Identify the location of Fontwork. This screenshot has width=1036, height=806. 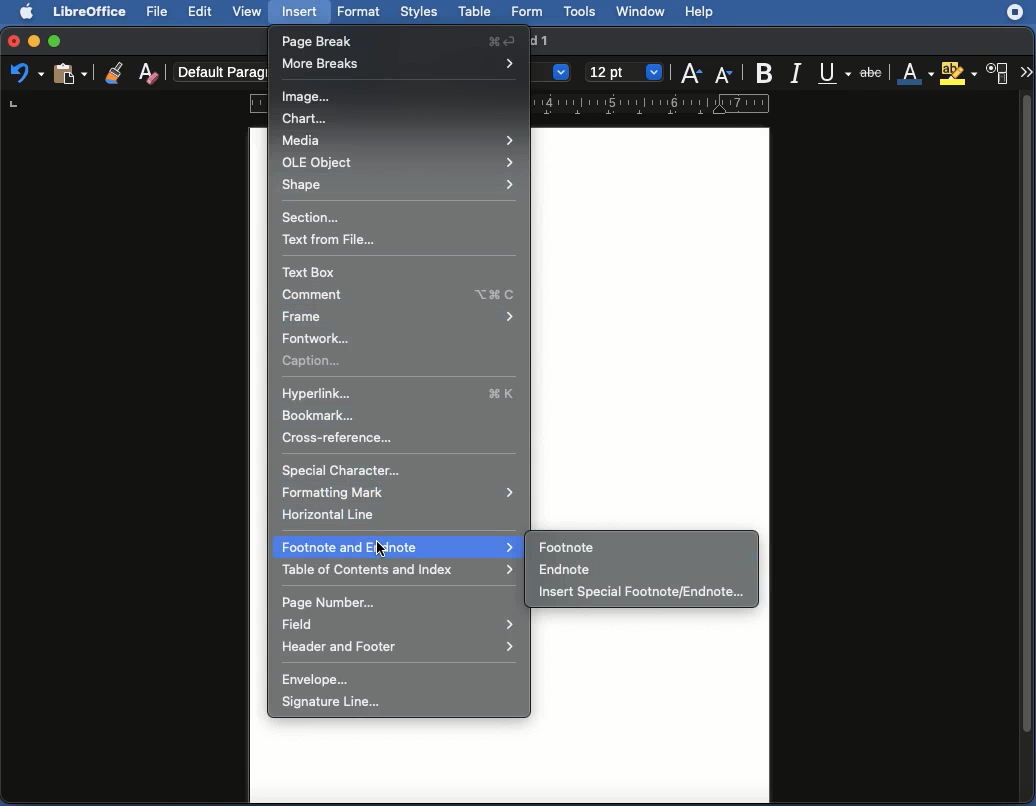
(315, 338).